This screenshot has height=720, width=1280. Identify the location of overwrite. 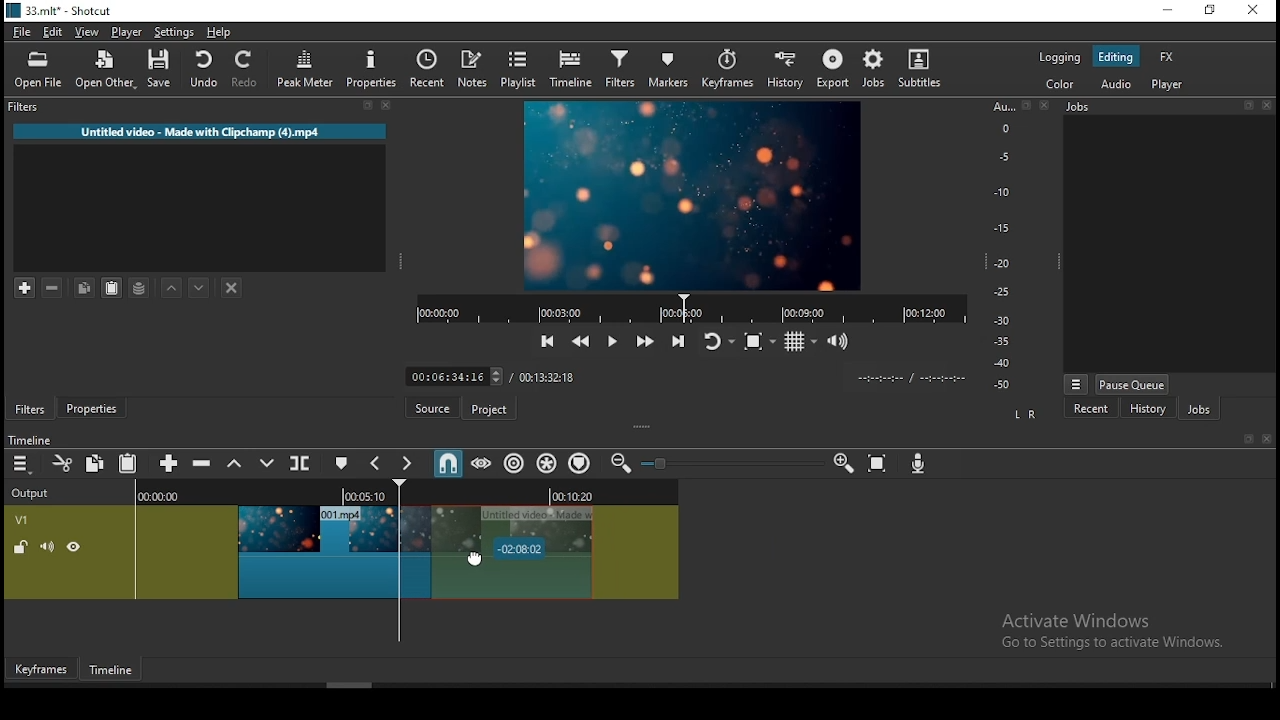
(267, 464).